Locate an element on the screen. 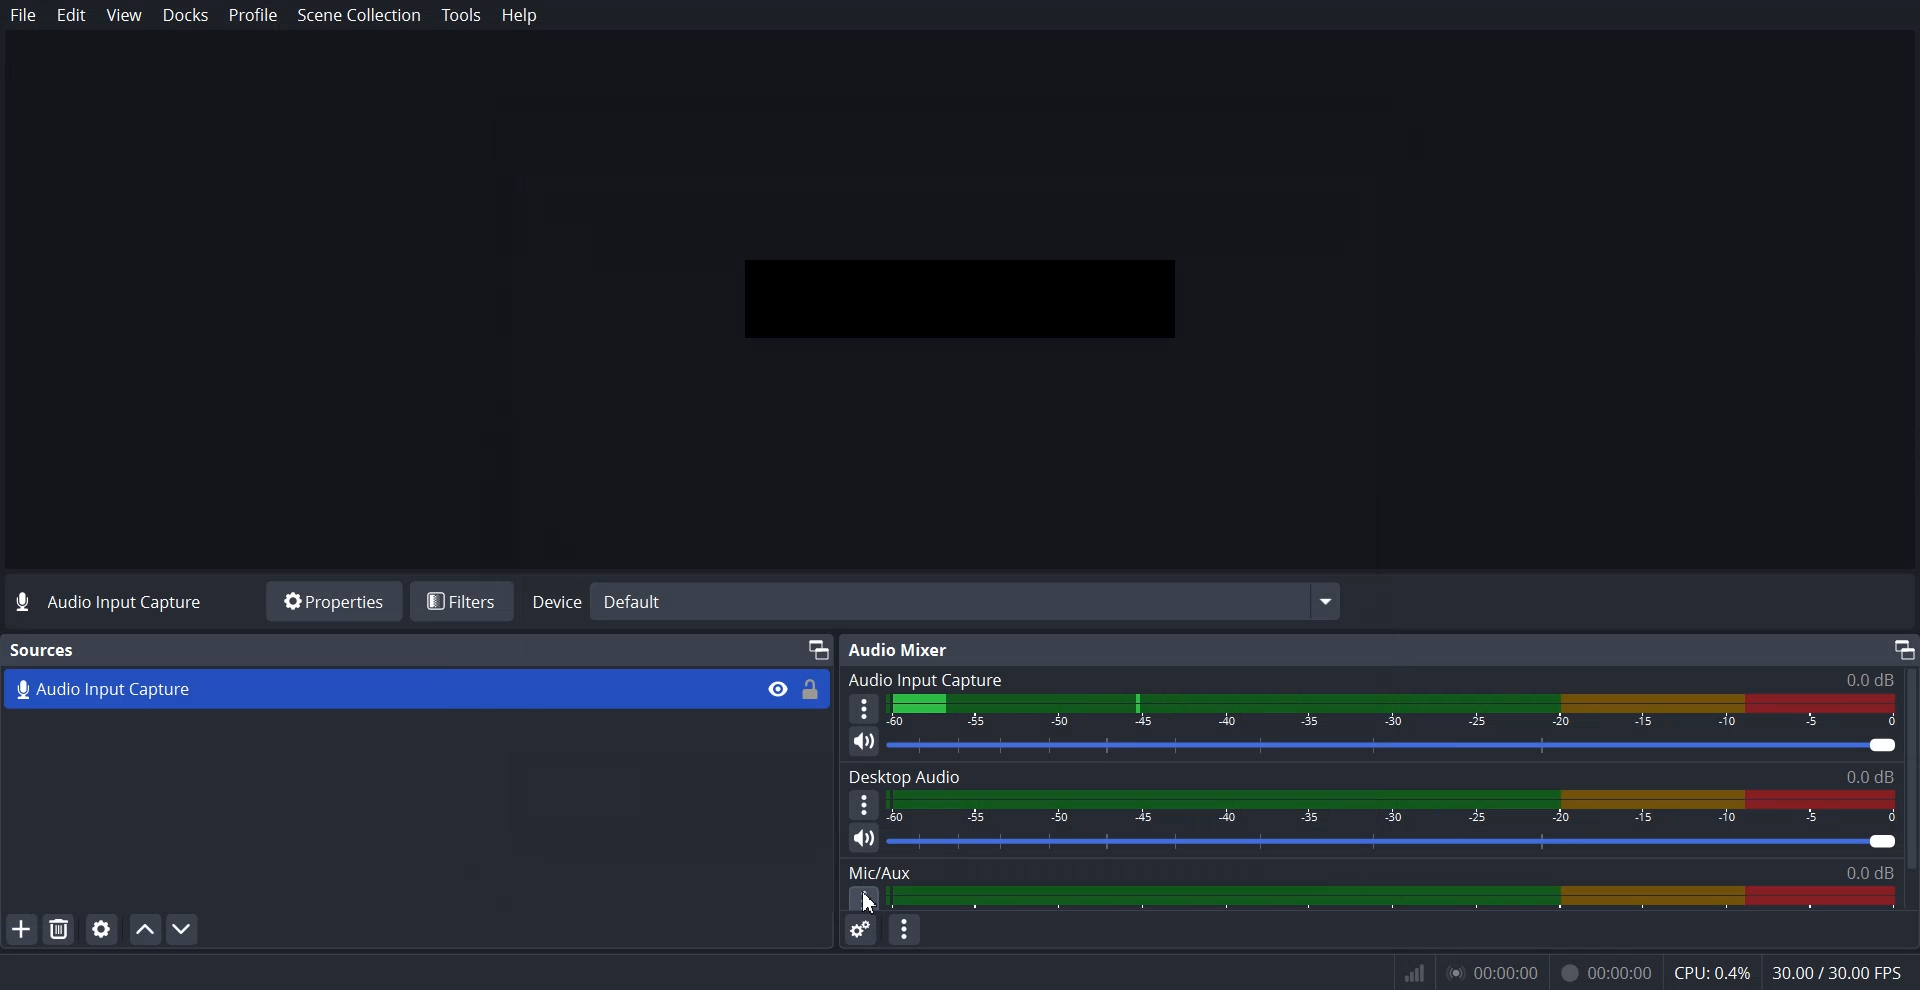 Image resolution: width=1920 pixels, height=990 pixels. Audio mixer menu is located at coordinates (909, 931).